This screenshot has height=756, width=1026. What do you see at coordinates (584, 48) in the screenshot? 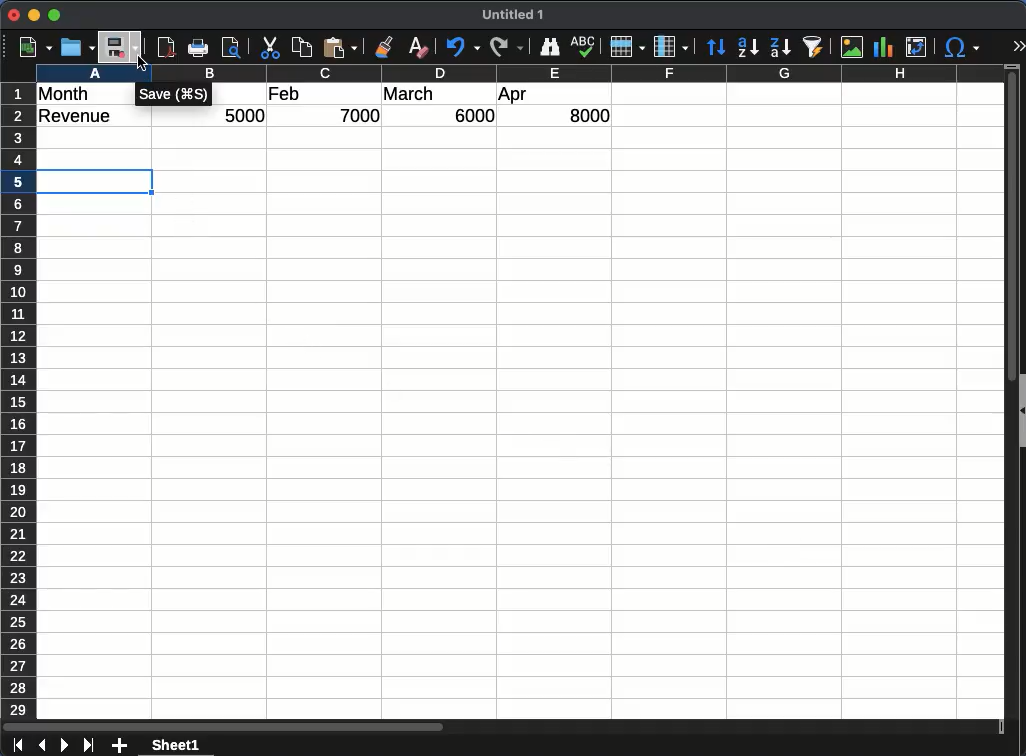
I see `spell check` at bounding box center [584, 48].